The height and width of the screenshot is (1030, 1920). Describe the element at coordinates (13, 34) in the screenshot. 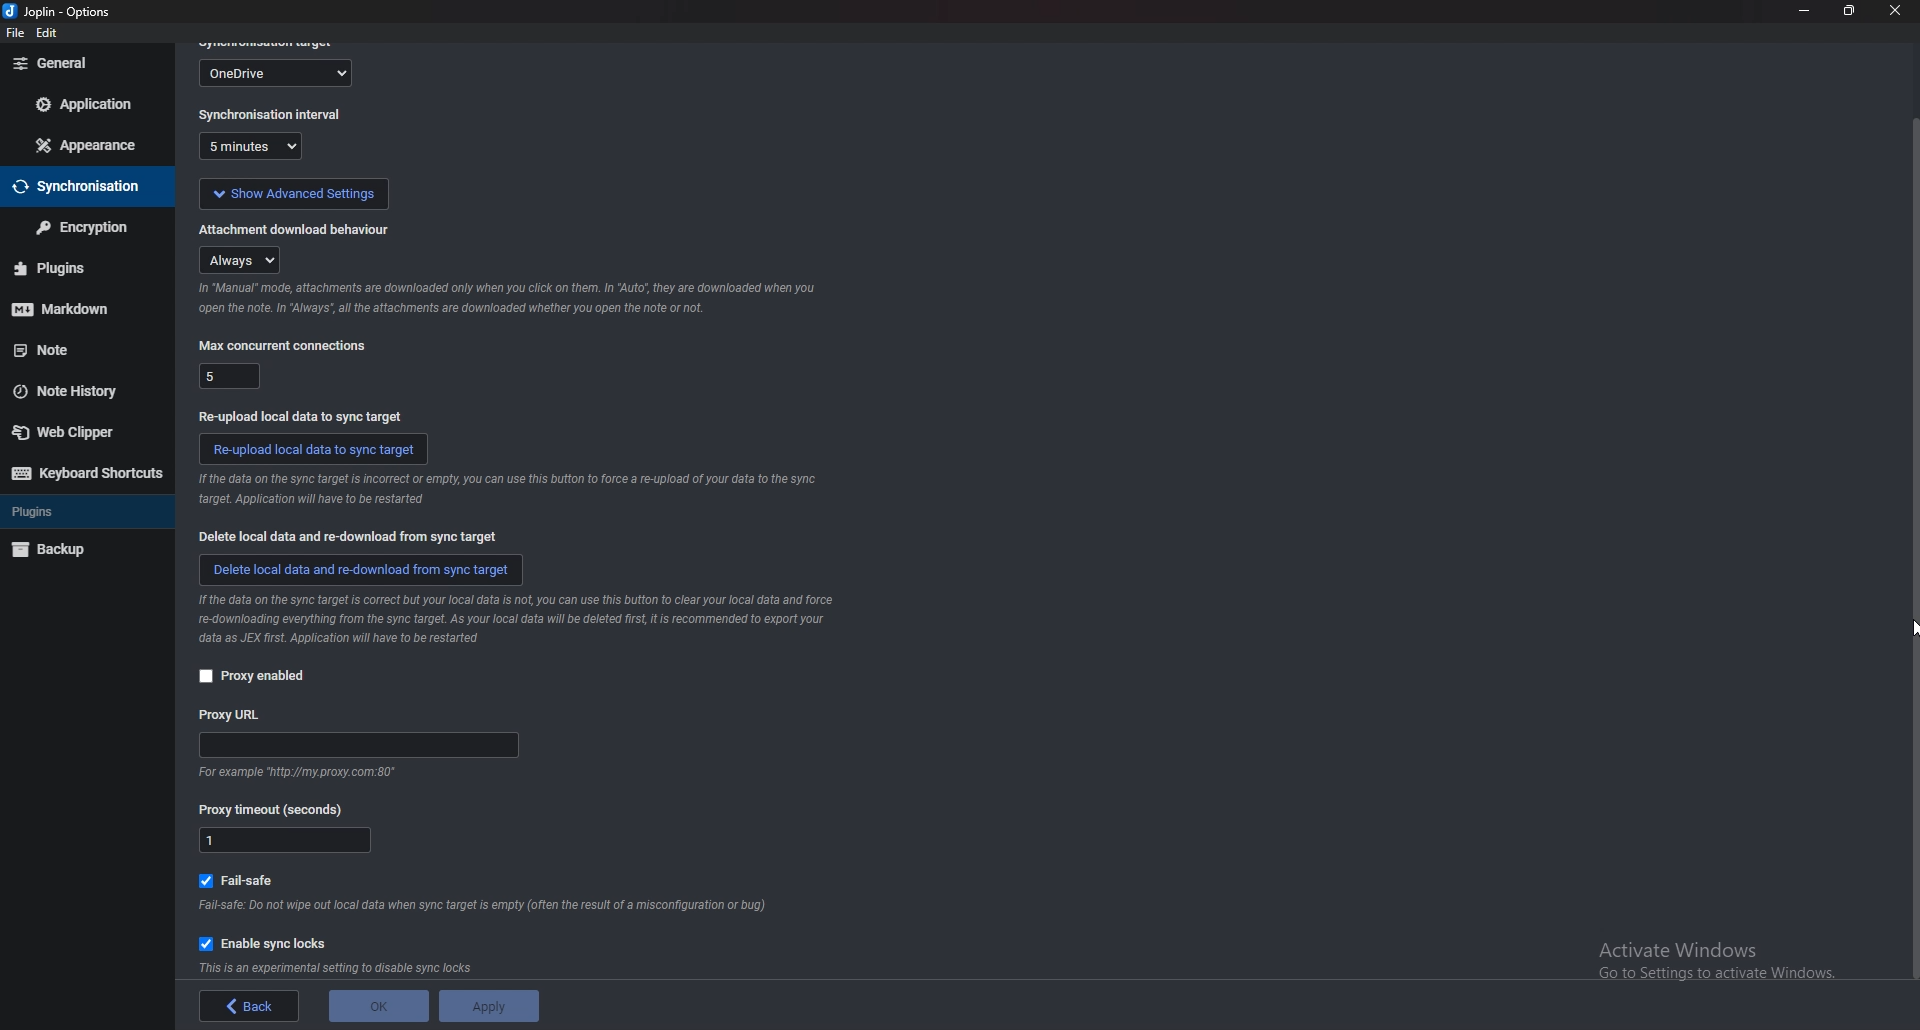

I see `file` at that location.